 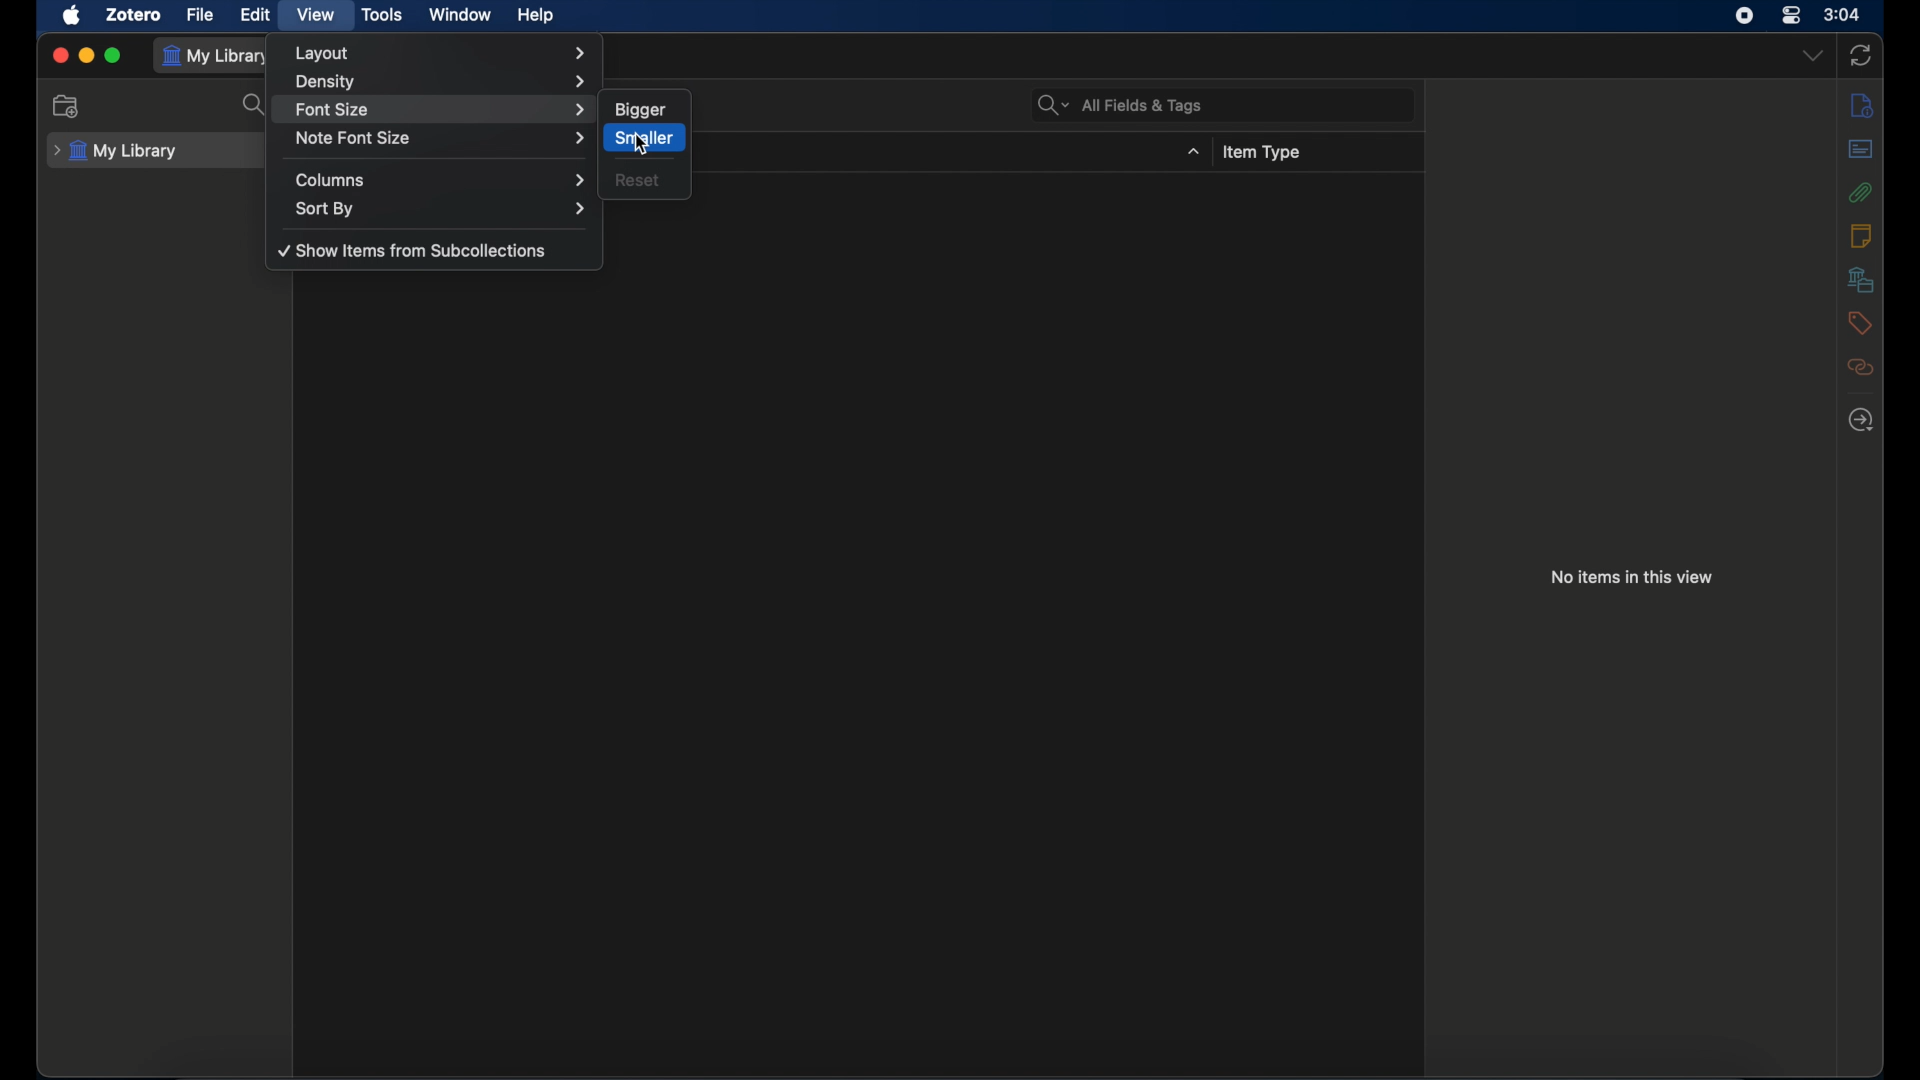 What do you see at coordinates (1860, 280) in the screenshot?
I see `libraries` at bounding box center [1860, 280].